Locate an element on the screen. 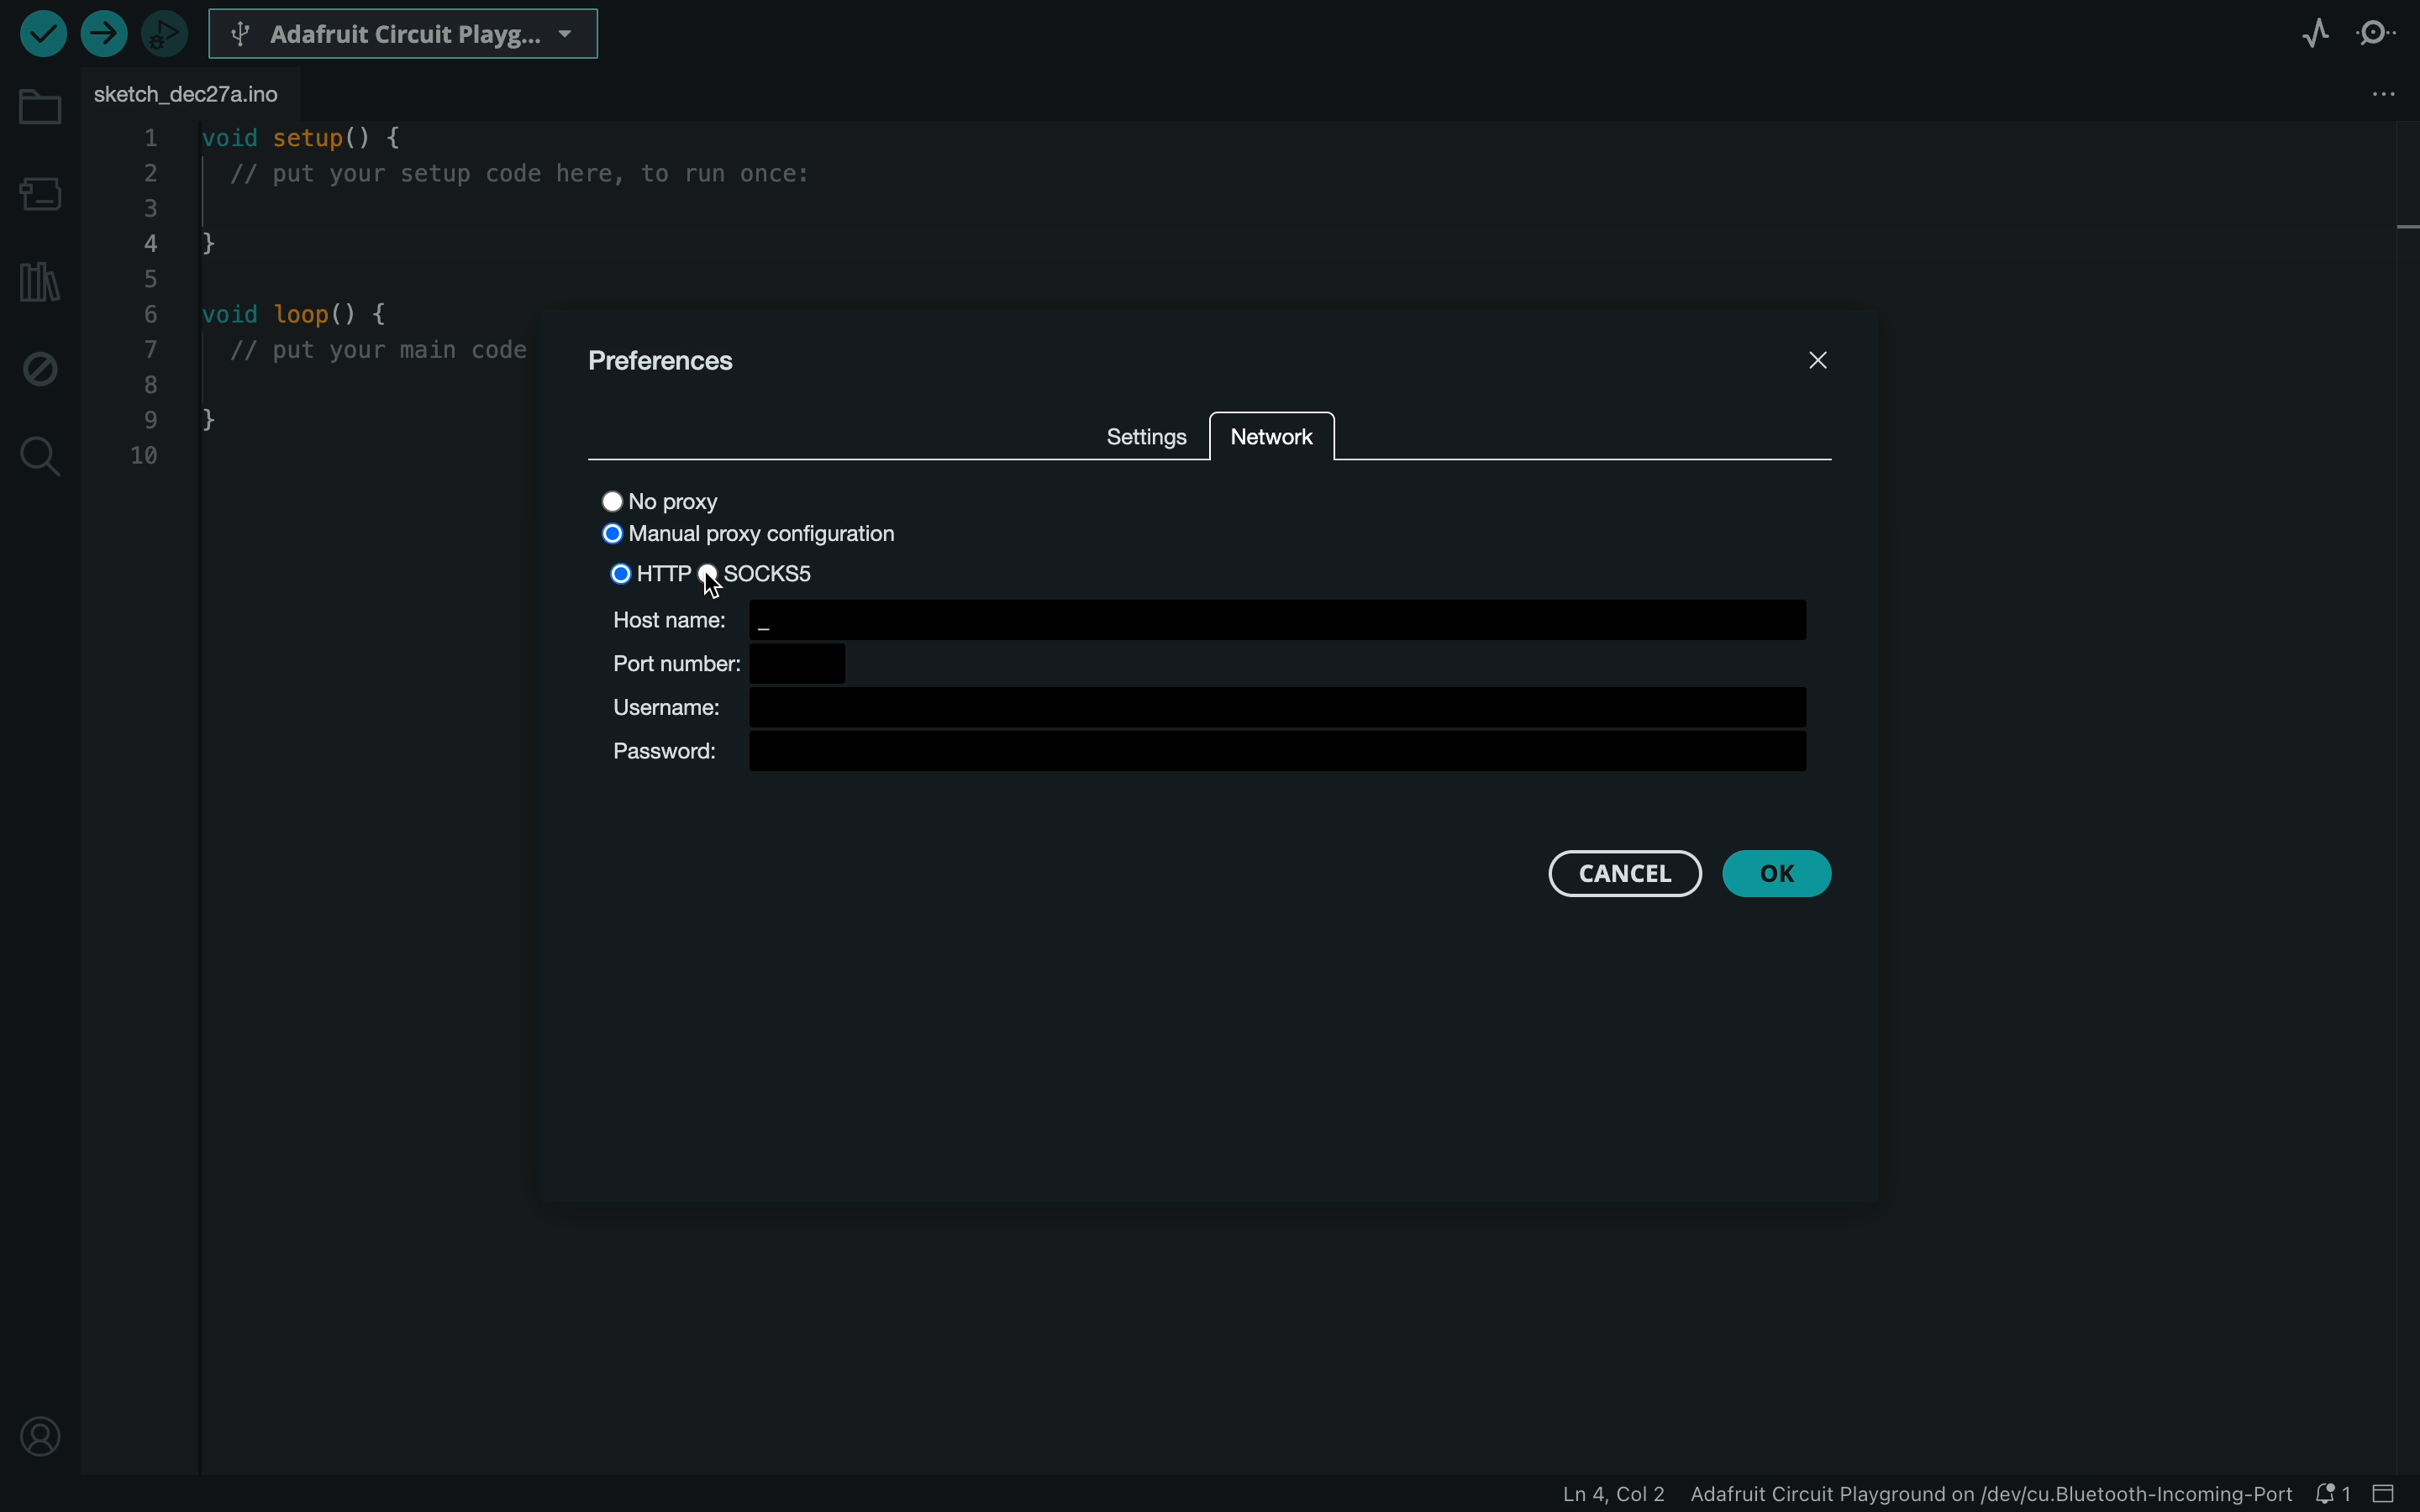  serial monitor is located at coordinates (2380, 32).